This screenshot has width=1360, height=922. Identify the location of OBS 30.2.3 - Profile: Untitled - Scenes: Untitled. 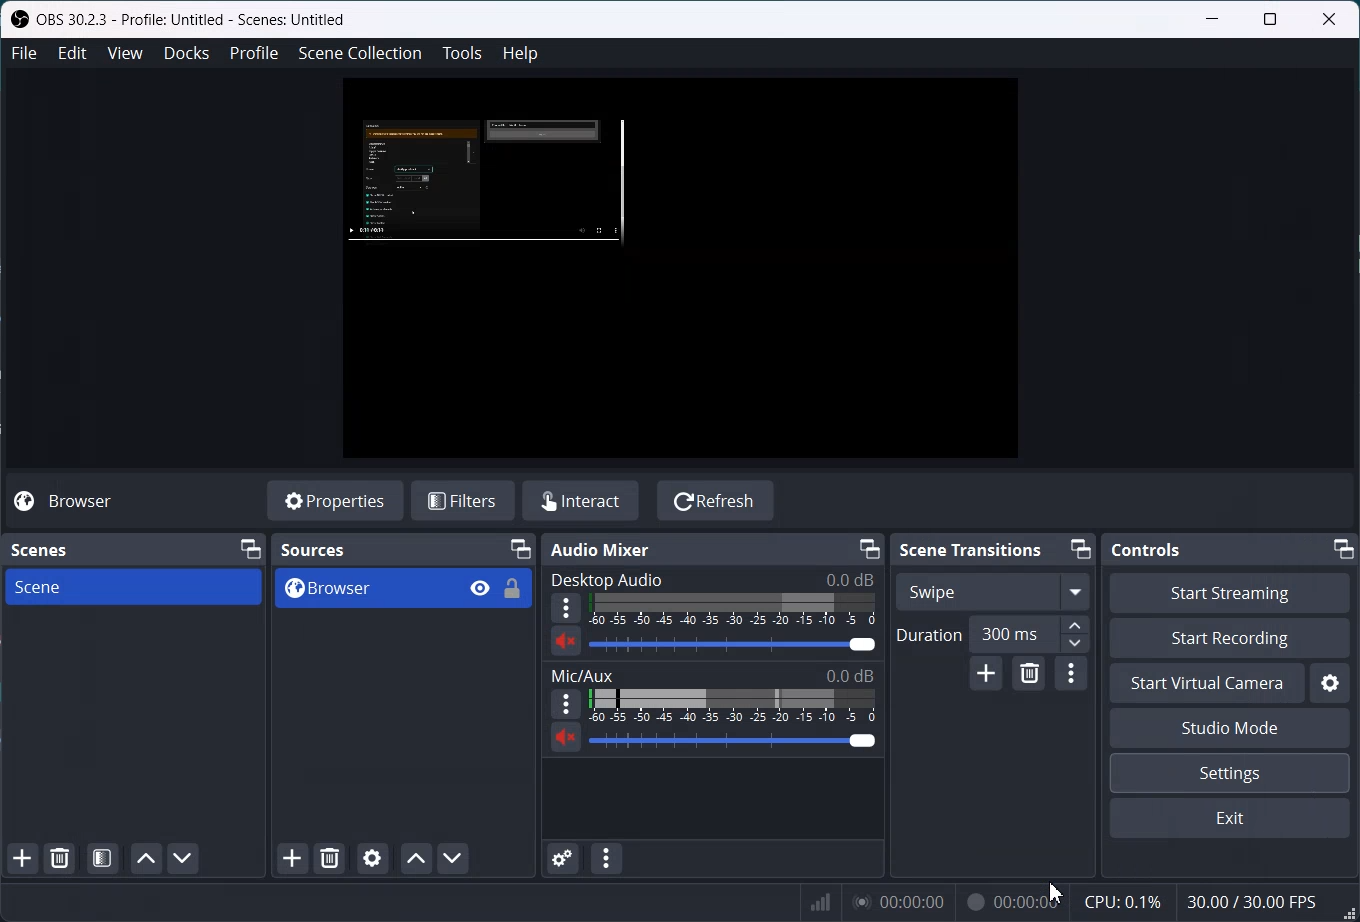
(183, 20).